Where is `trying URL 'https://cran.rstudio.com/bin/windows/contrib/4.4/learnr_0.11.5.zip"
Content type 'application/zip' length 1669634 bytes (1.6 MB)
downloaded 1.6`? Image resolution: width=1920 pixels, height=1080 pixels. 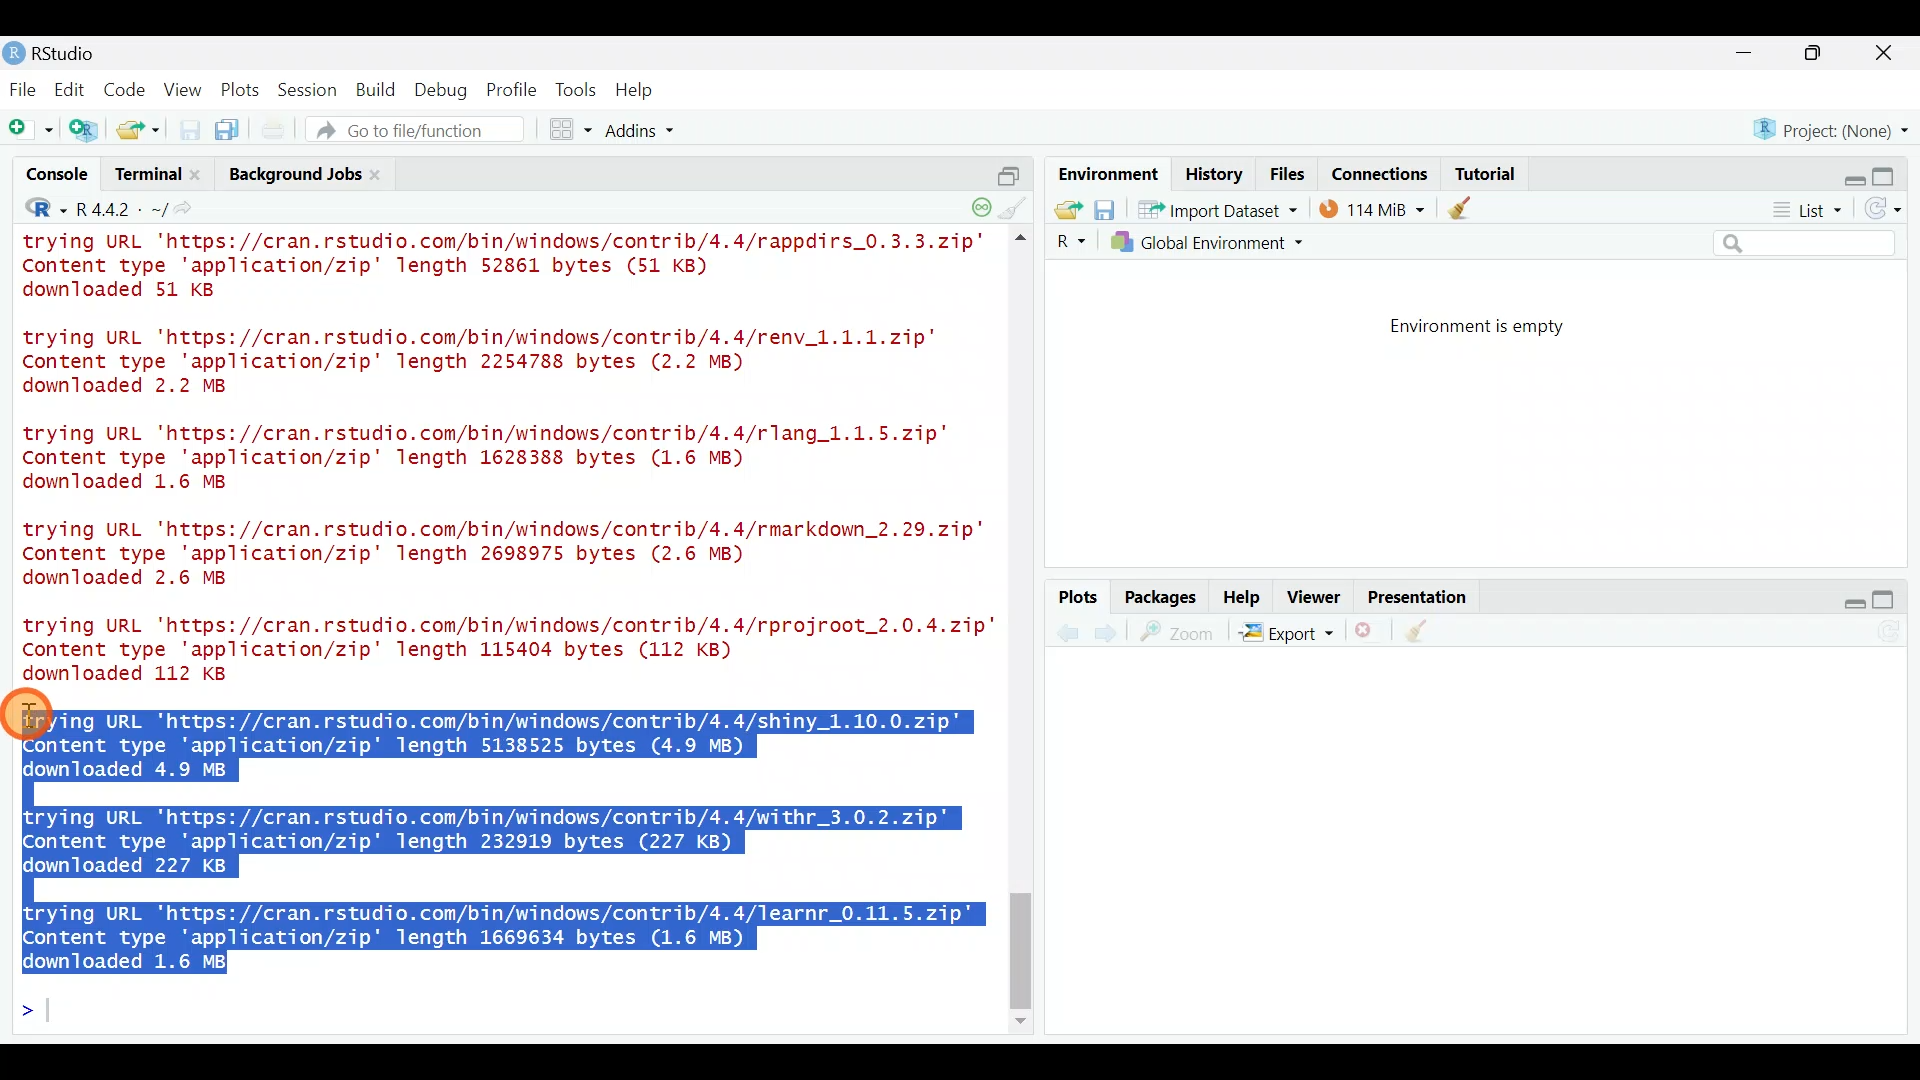
trying URL 'https://cran.rstudio.com/bin/windows/contrib/4.4/learnr_0.11.5.zip"
Content type 'application/zip' length 1669634 bytes (1.6 MB)
downloaded 1.6 is located at coordinates (506, 933).